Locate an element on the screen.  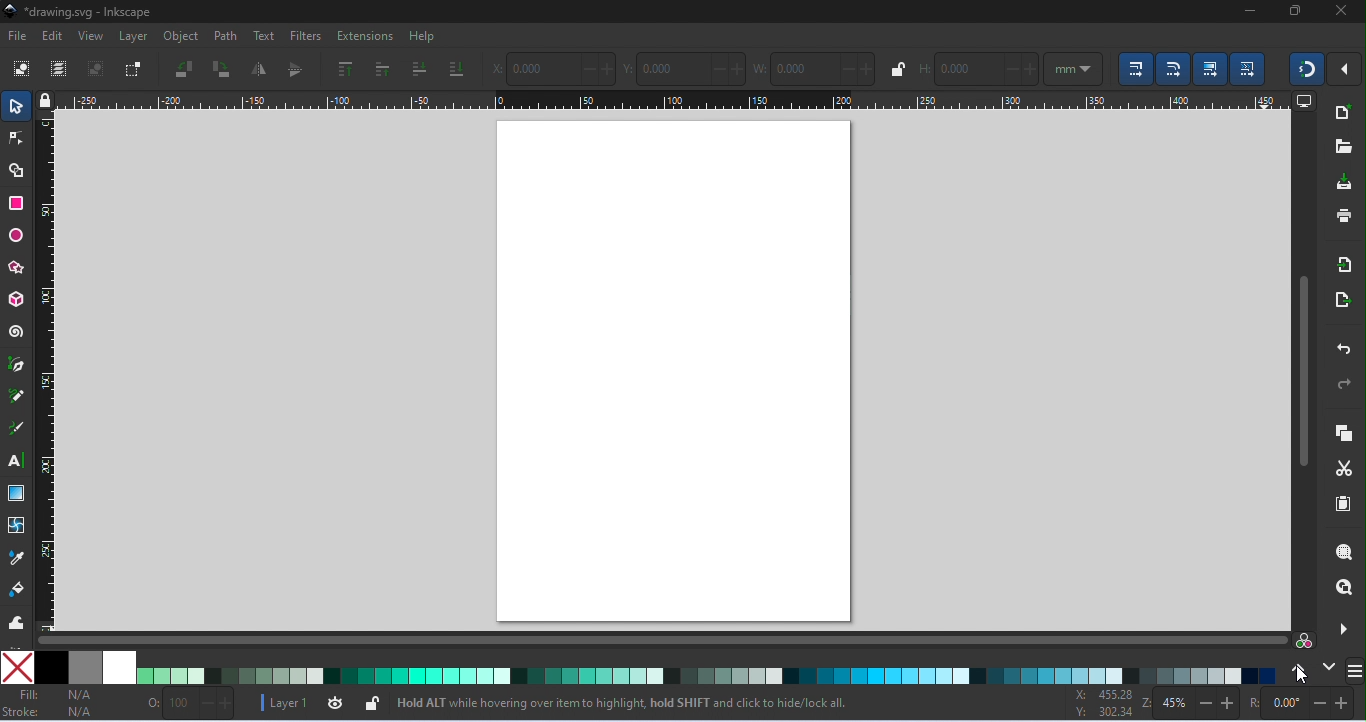
filters is located at coordinates (303, 36).